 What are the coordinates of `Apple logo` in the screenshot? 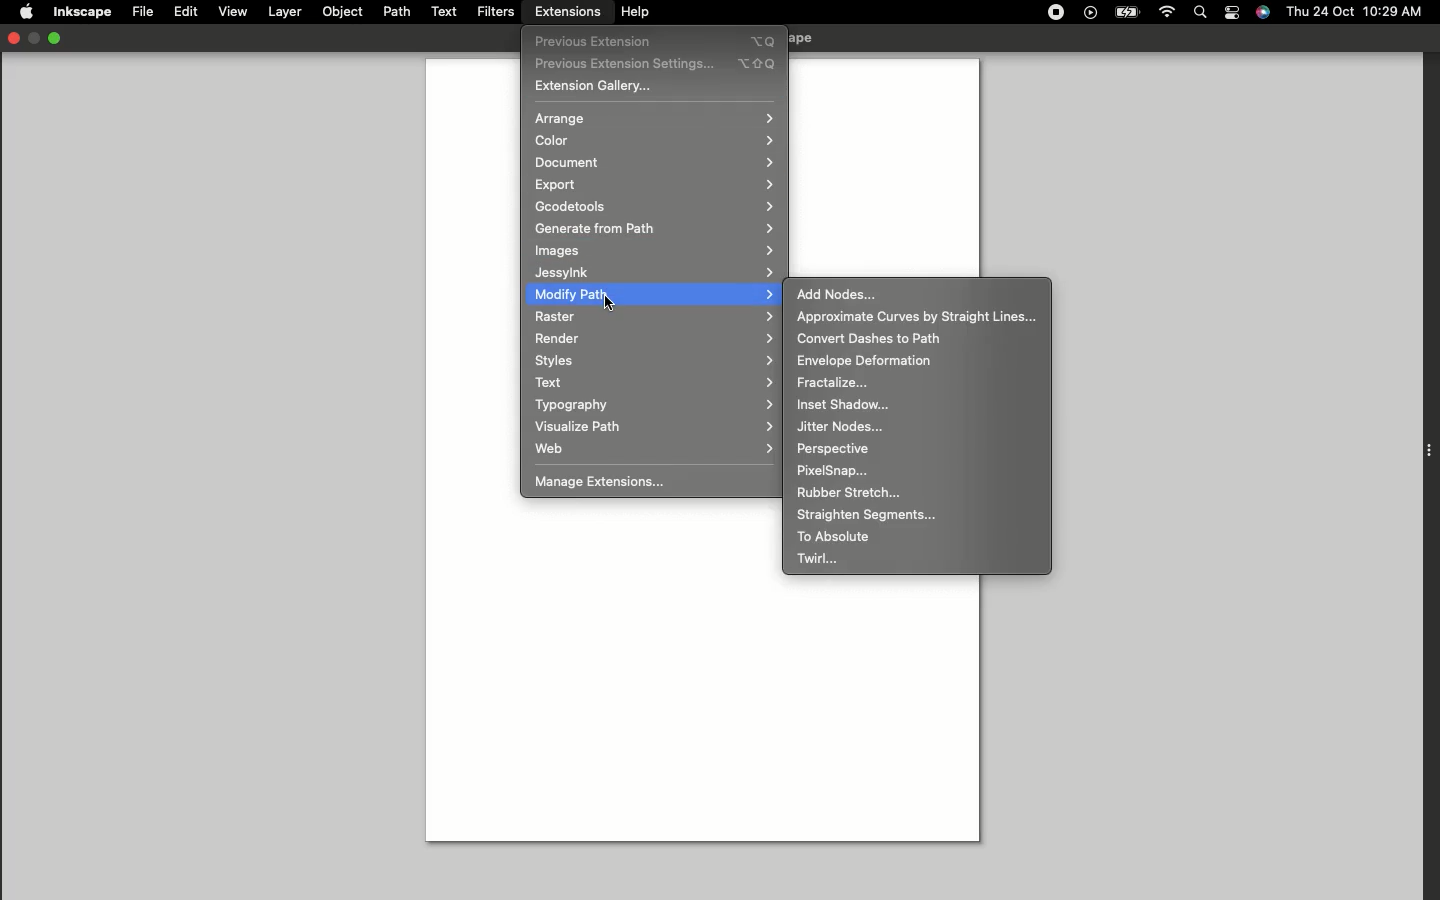 It's located at (31, 12).